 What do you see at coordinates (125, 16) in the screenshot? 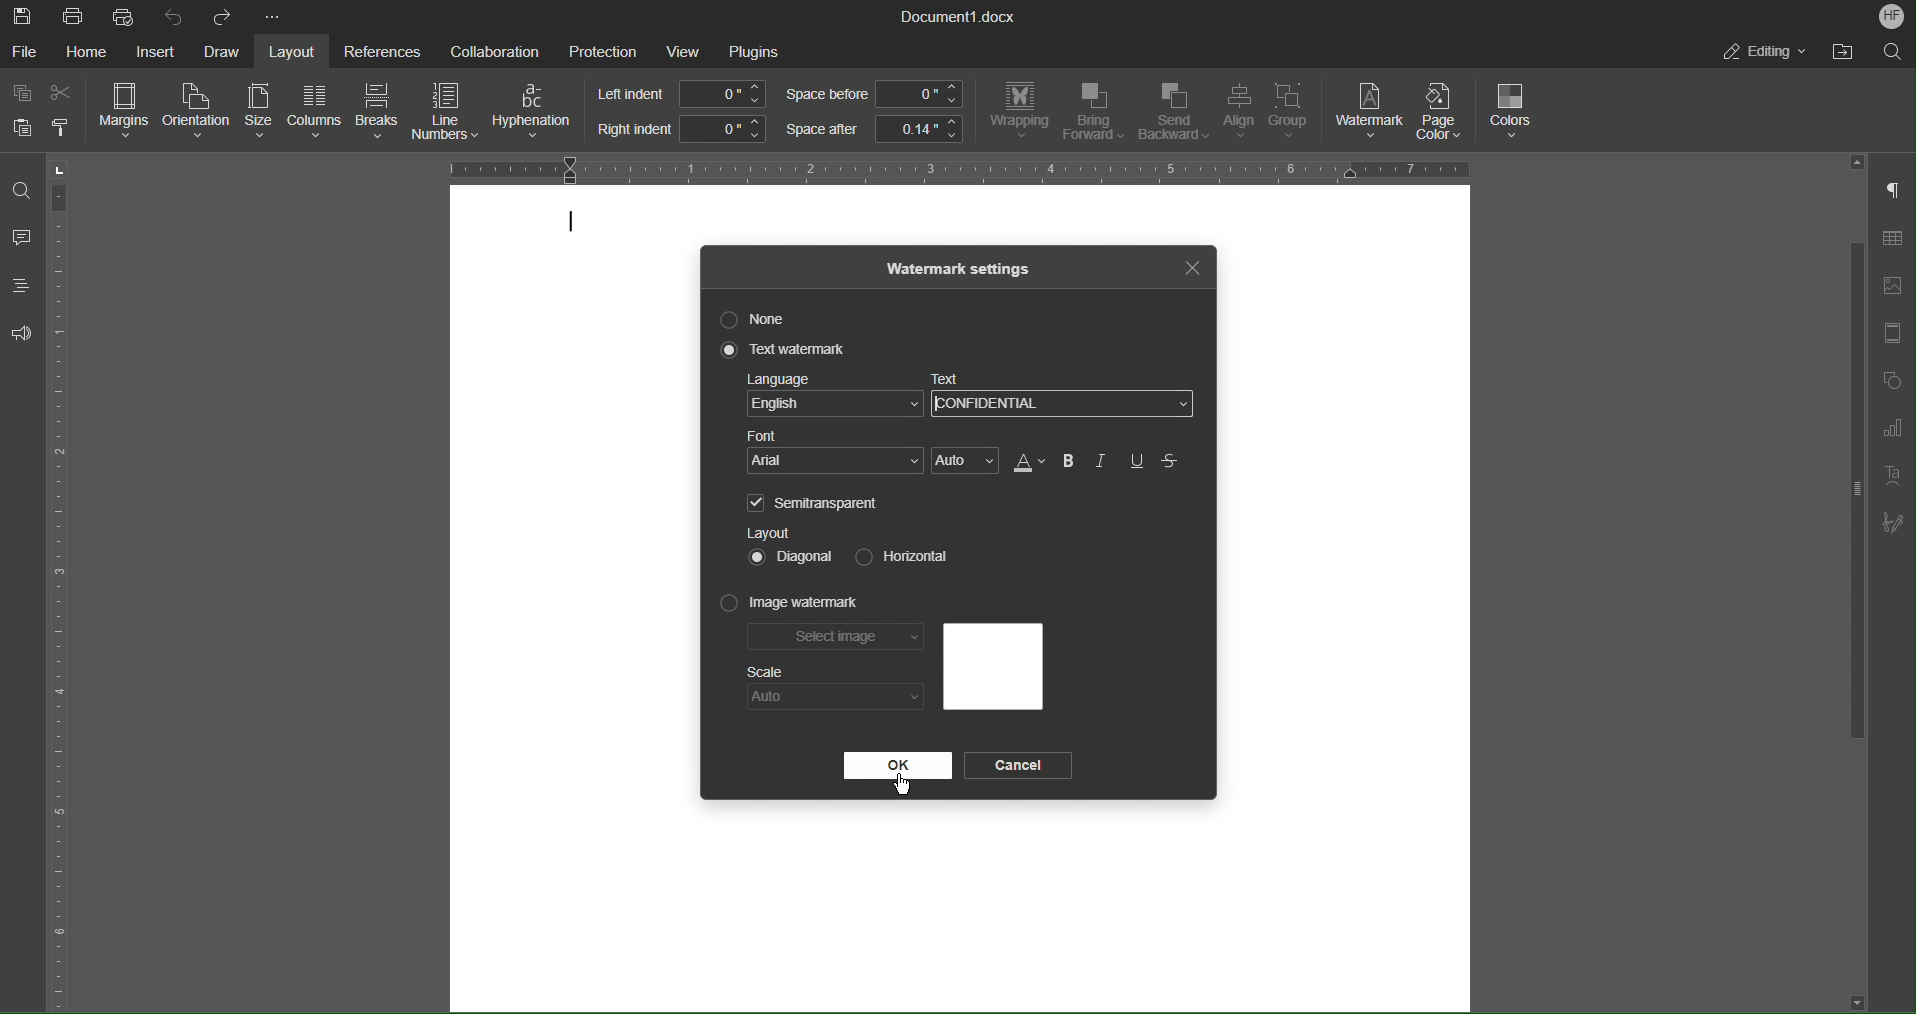
I see `Quick Print` at bounding box center [125, 16].